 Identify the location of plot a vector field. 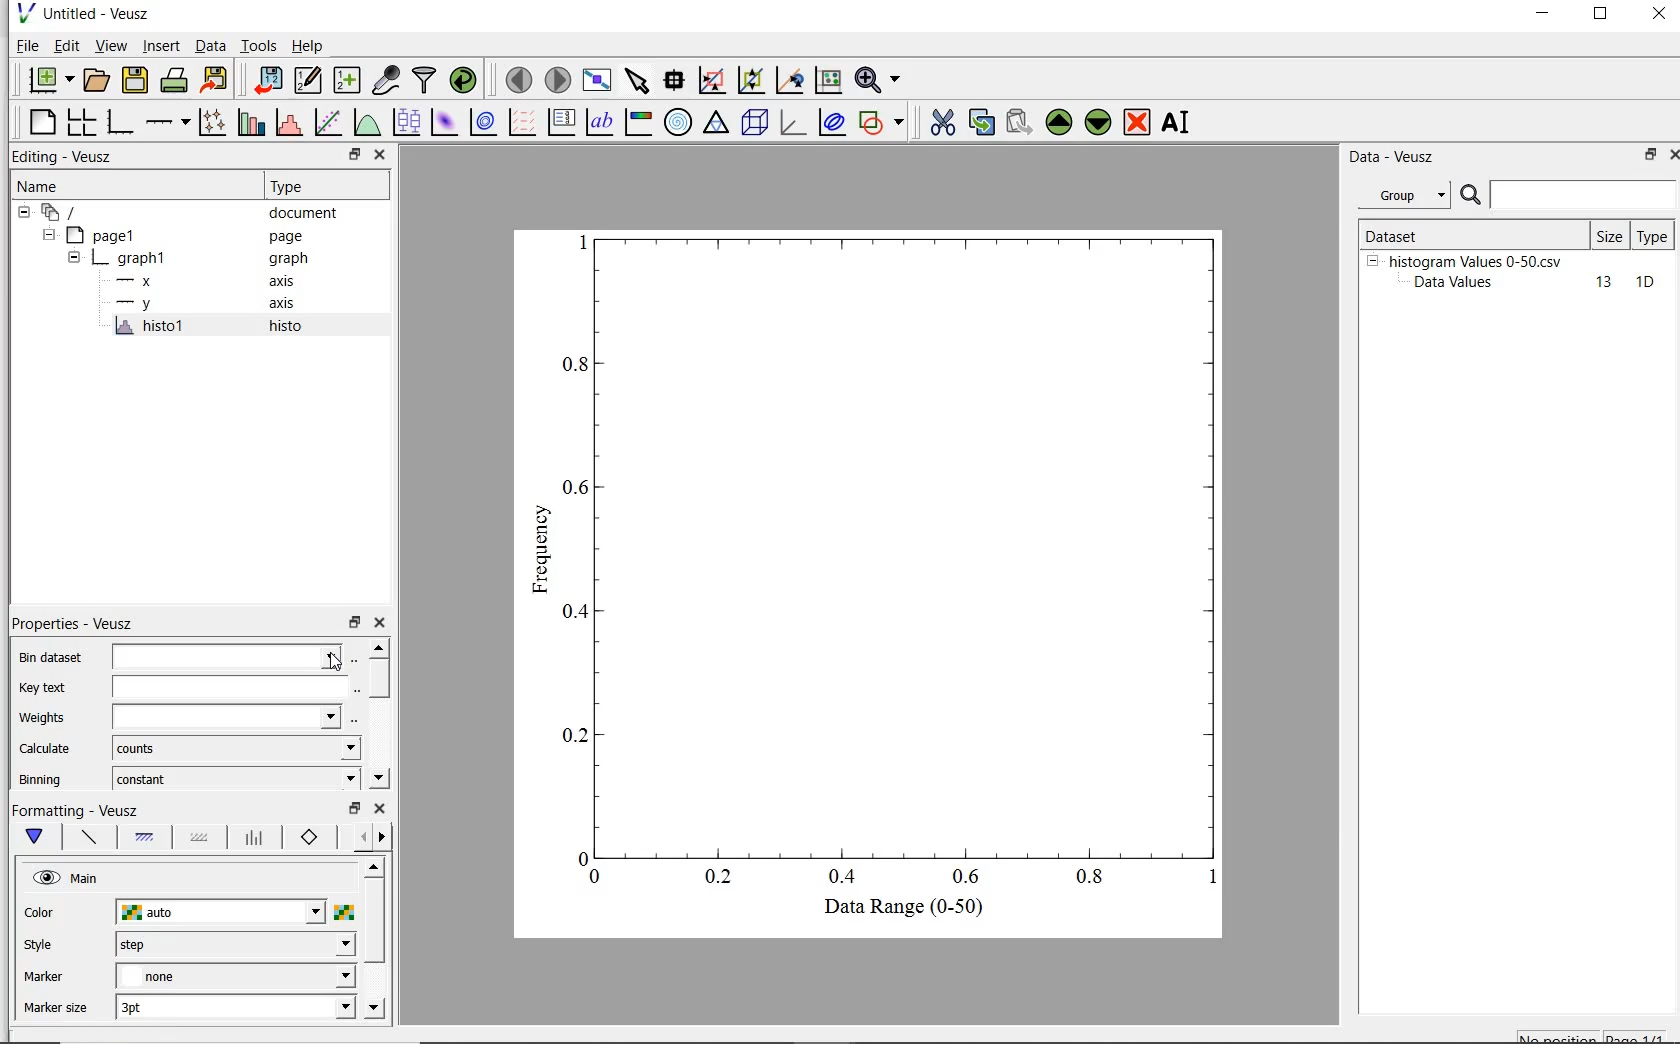
(524, 122).